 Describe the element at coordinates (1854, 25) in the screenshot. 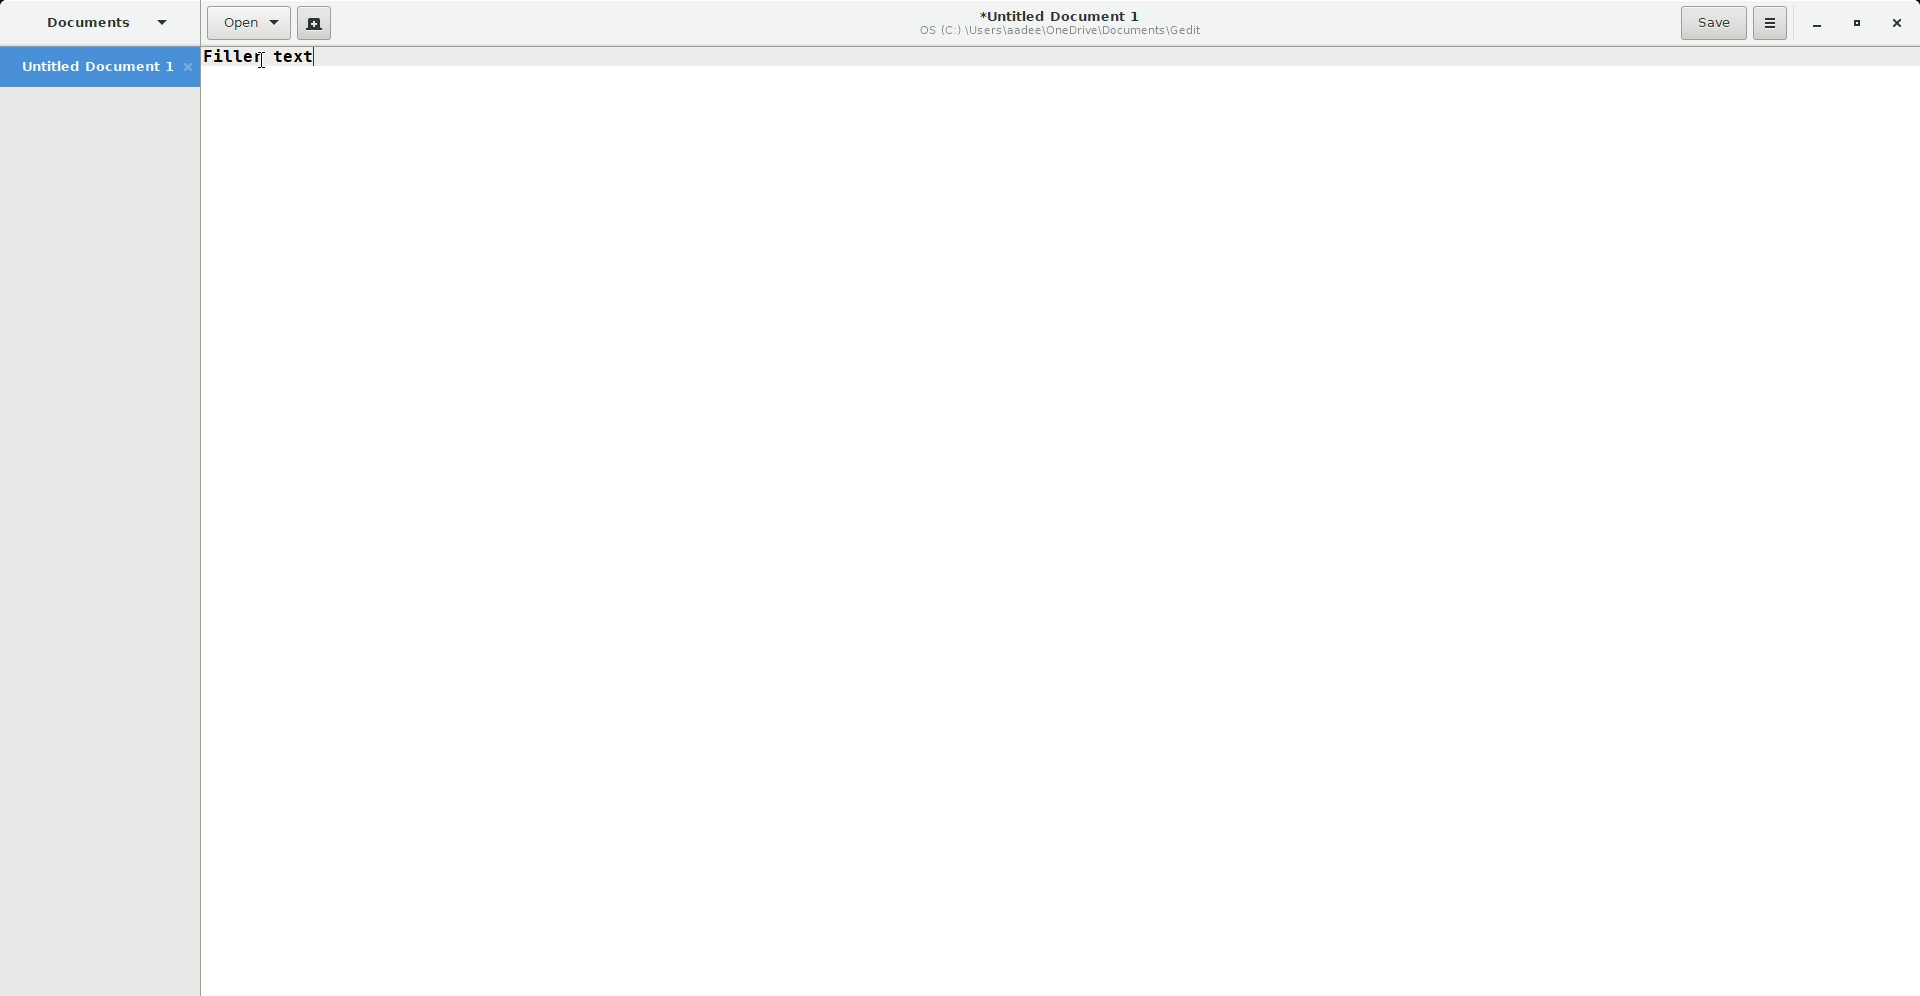

I see `Restore` at that location.